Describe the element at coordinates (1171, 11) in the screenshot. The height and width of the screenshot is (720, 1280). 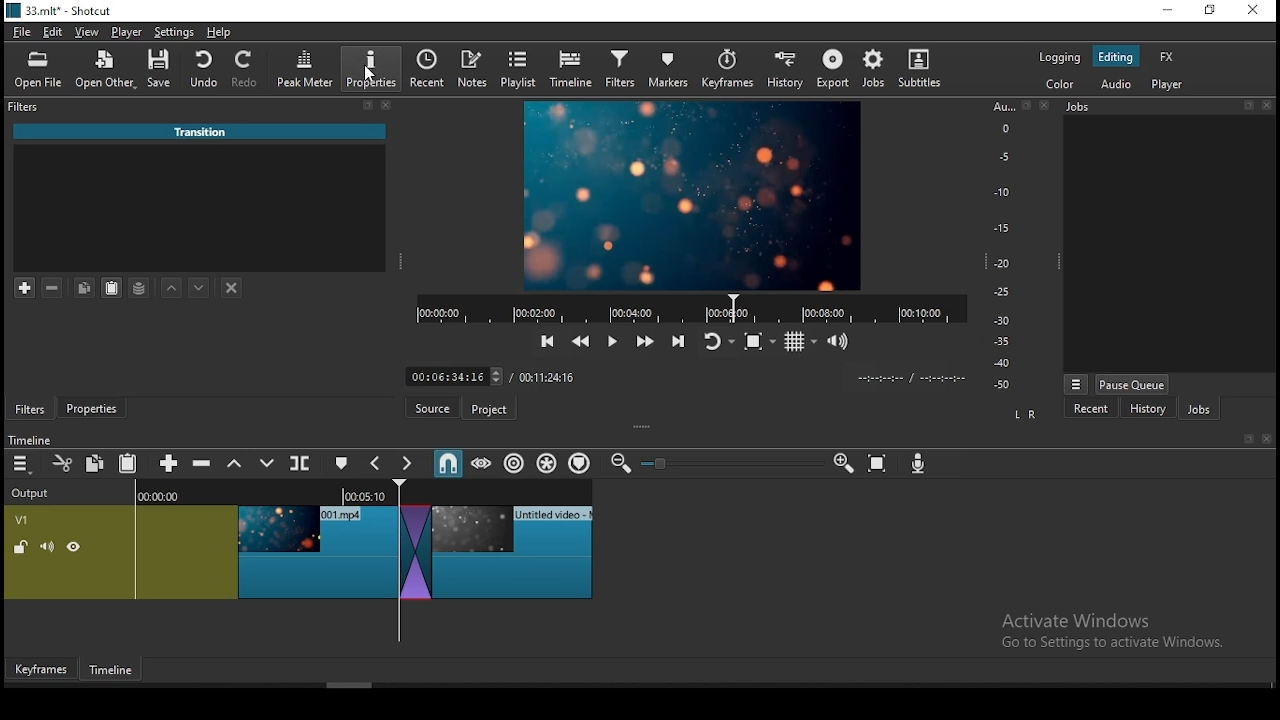
I see `minimize` at that location.